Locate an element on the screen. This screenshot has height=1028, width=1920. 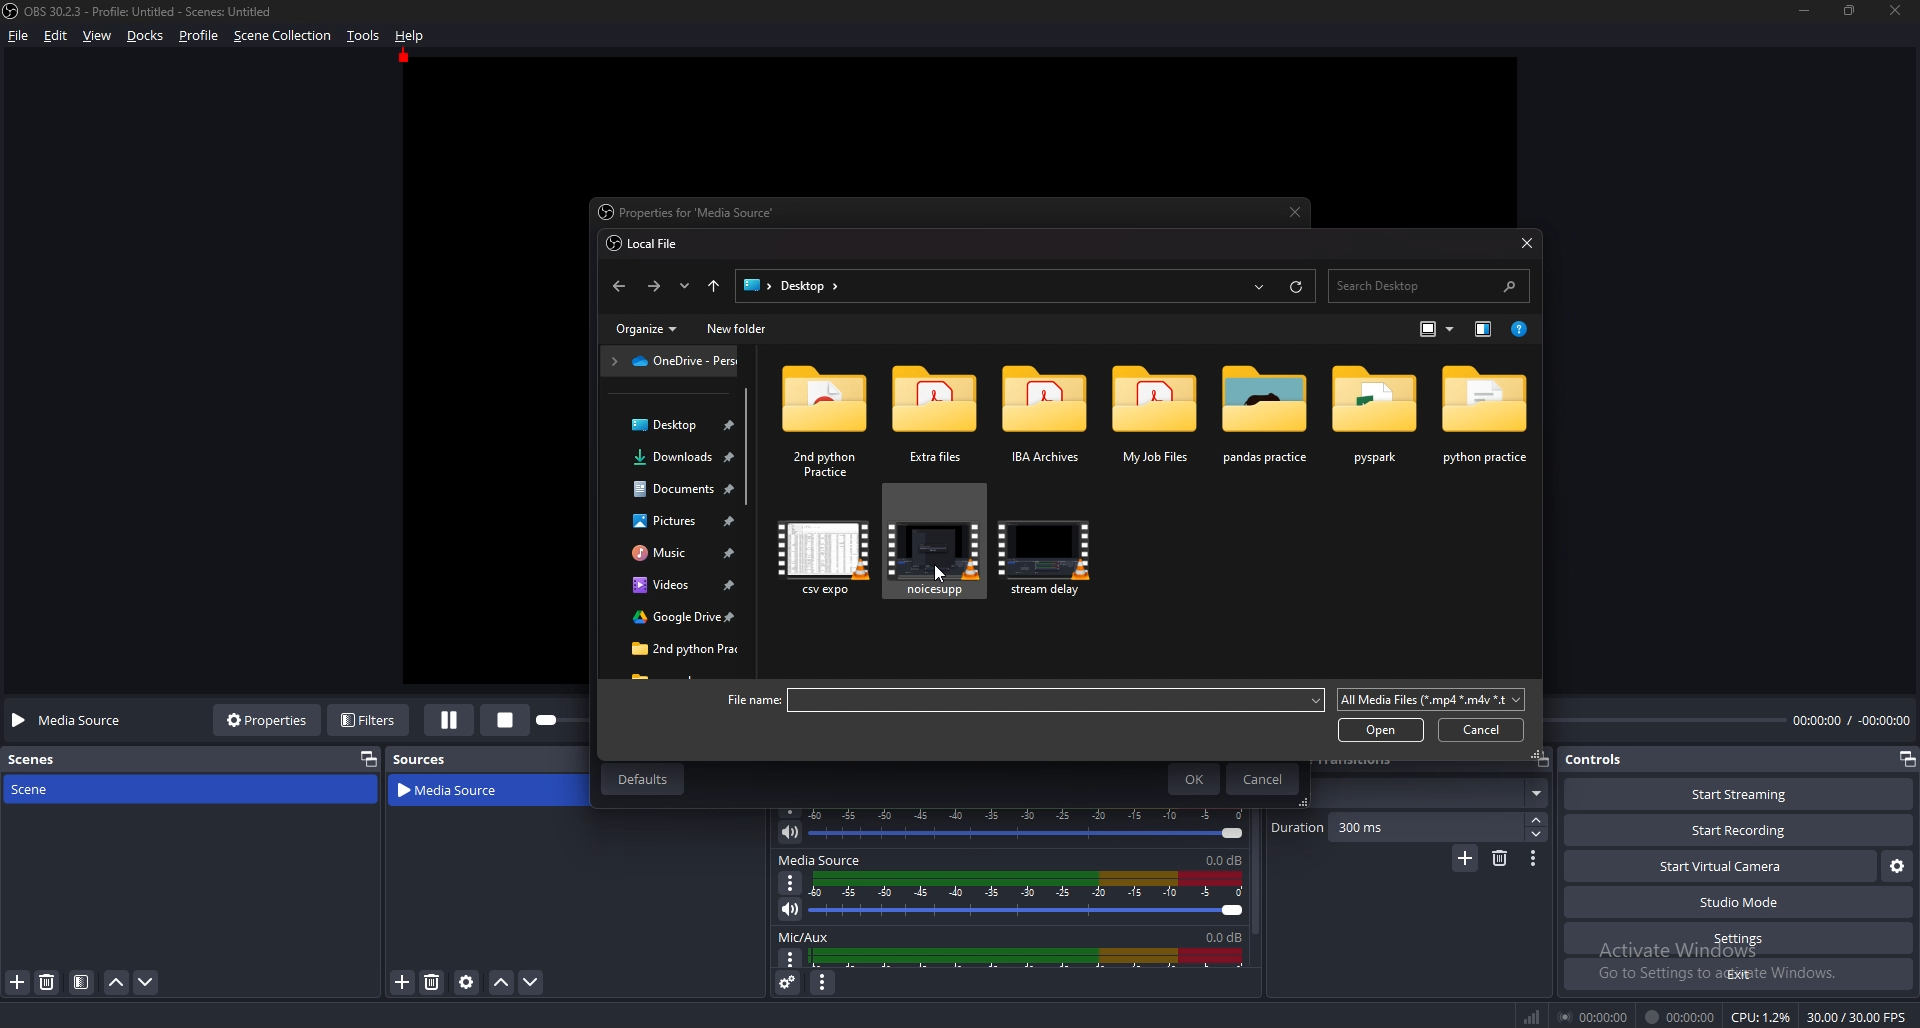
folder is located at coordinates (1376, 414).